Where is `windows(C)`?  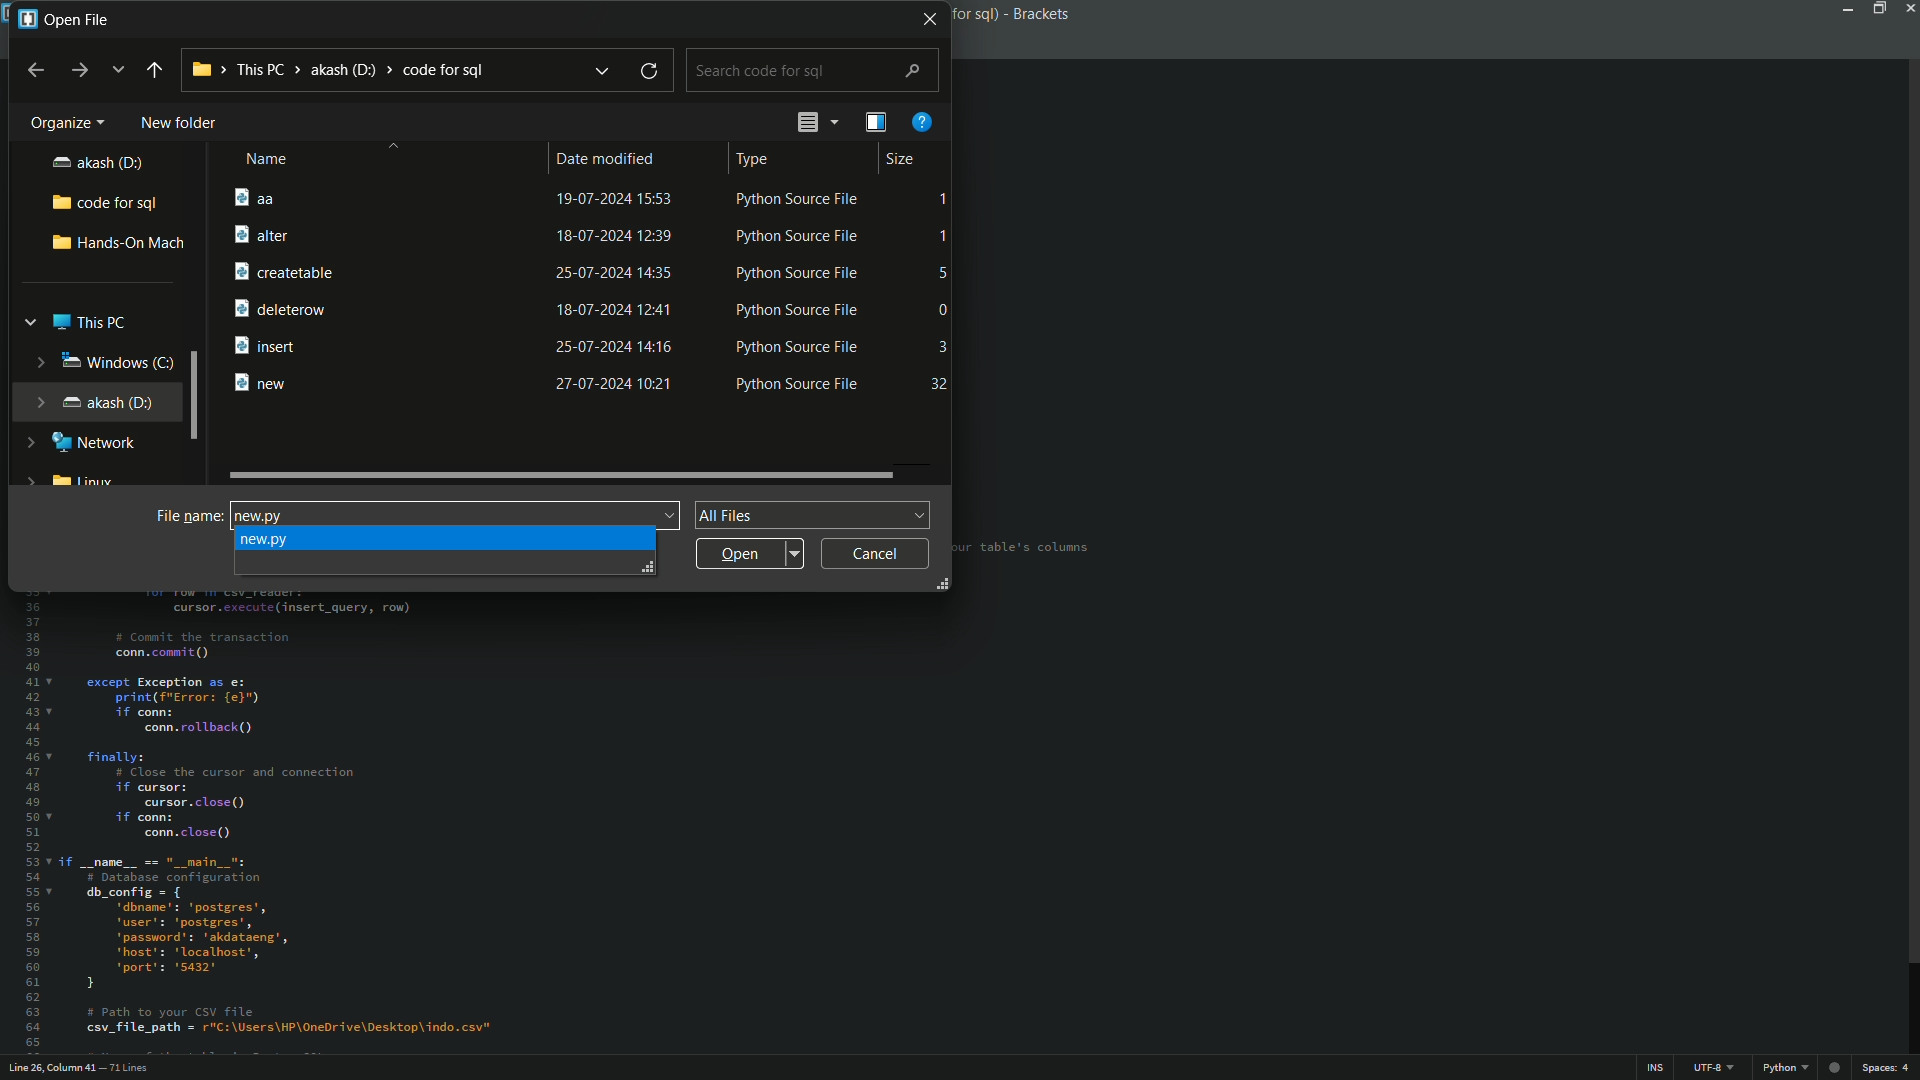
windows(C) is located at coordinates (101, 363).